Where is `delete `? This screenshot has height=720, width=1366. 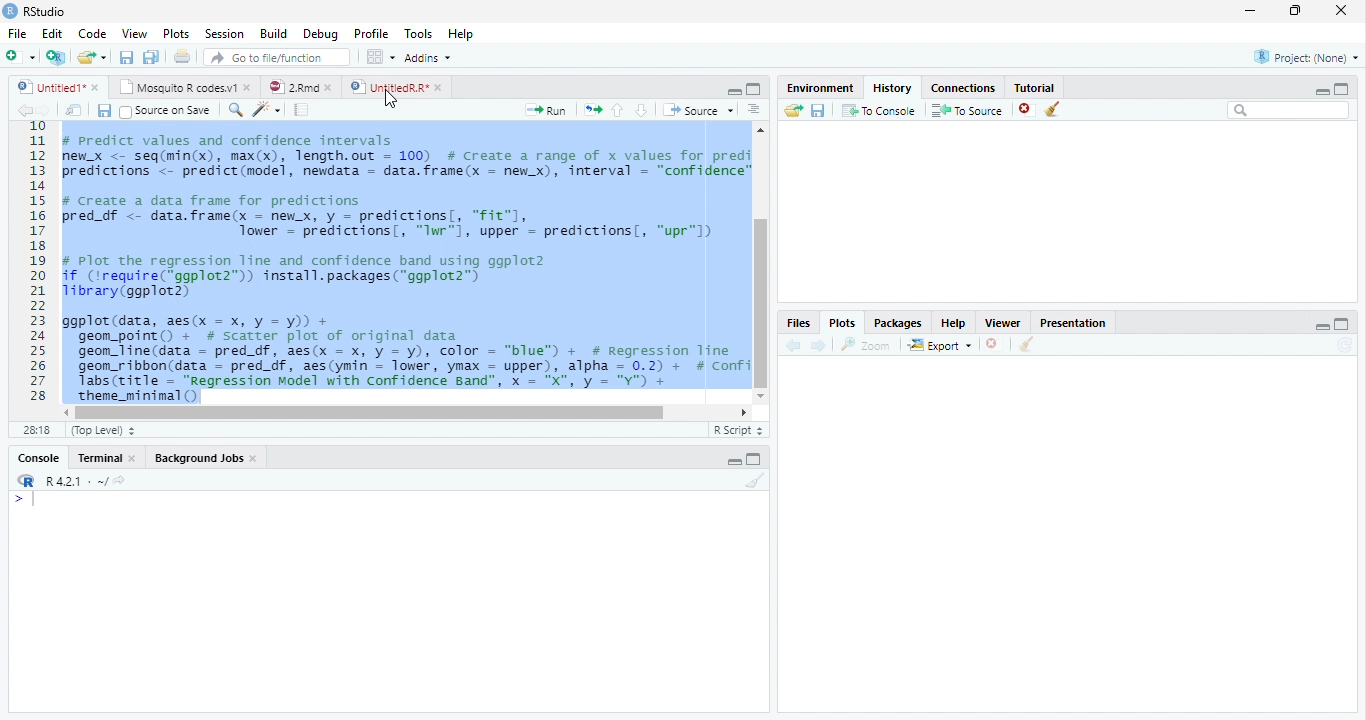 delete  is located at coordinates (1024, 108).